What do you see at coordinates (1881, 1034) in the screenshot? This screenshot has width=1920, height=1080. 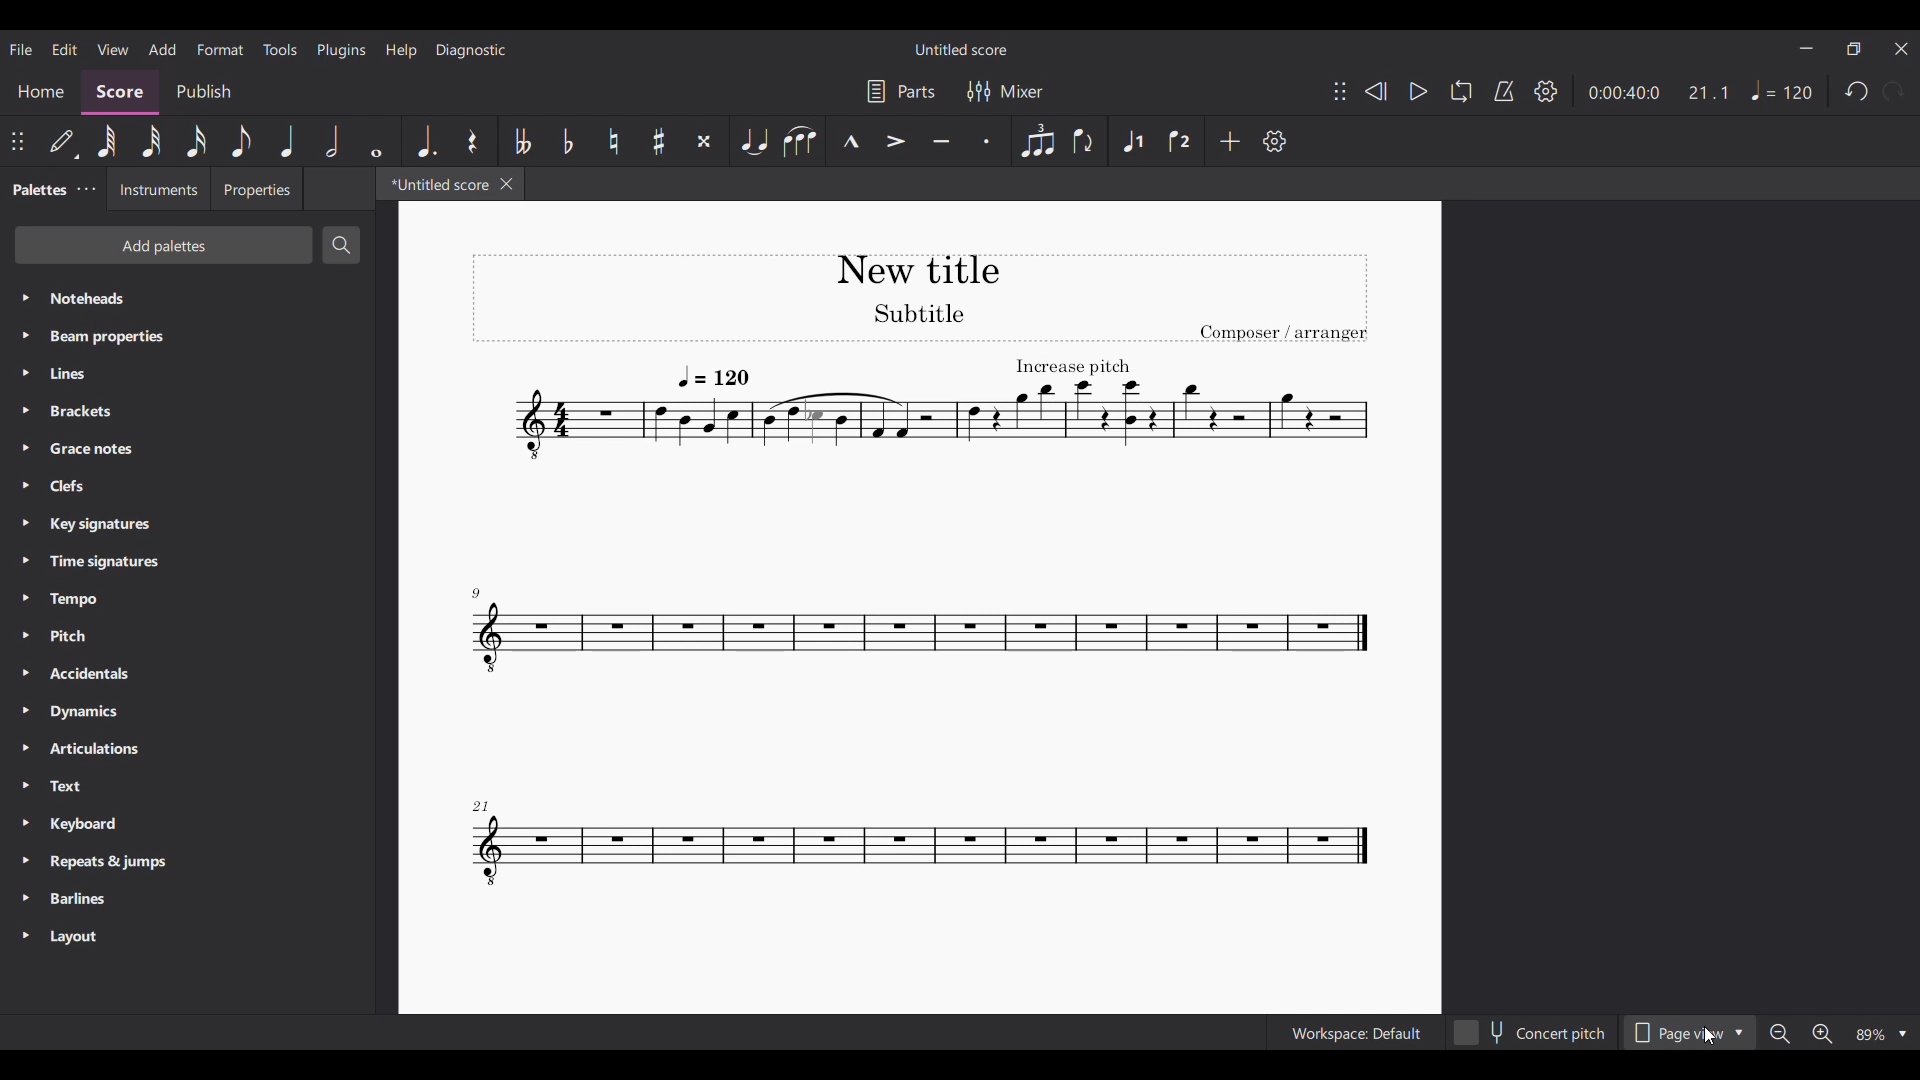 I see `Zoom options` at bounding box center [1881, 1034].